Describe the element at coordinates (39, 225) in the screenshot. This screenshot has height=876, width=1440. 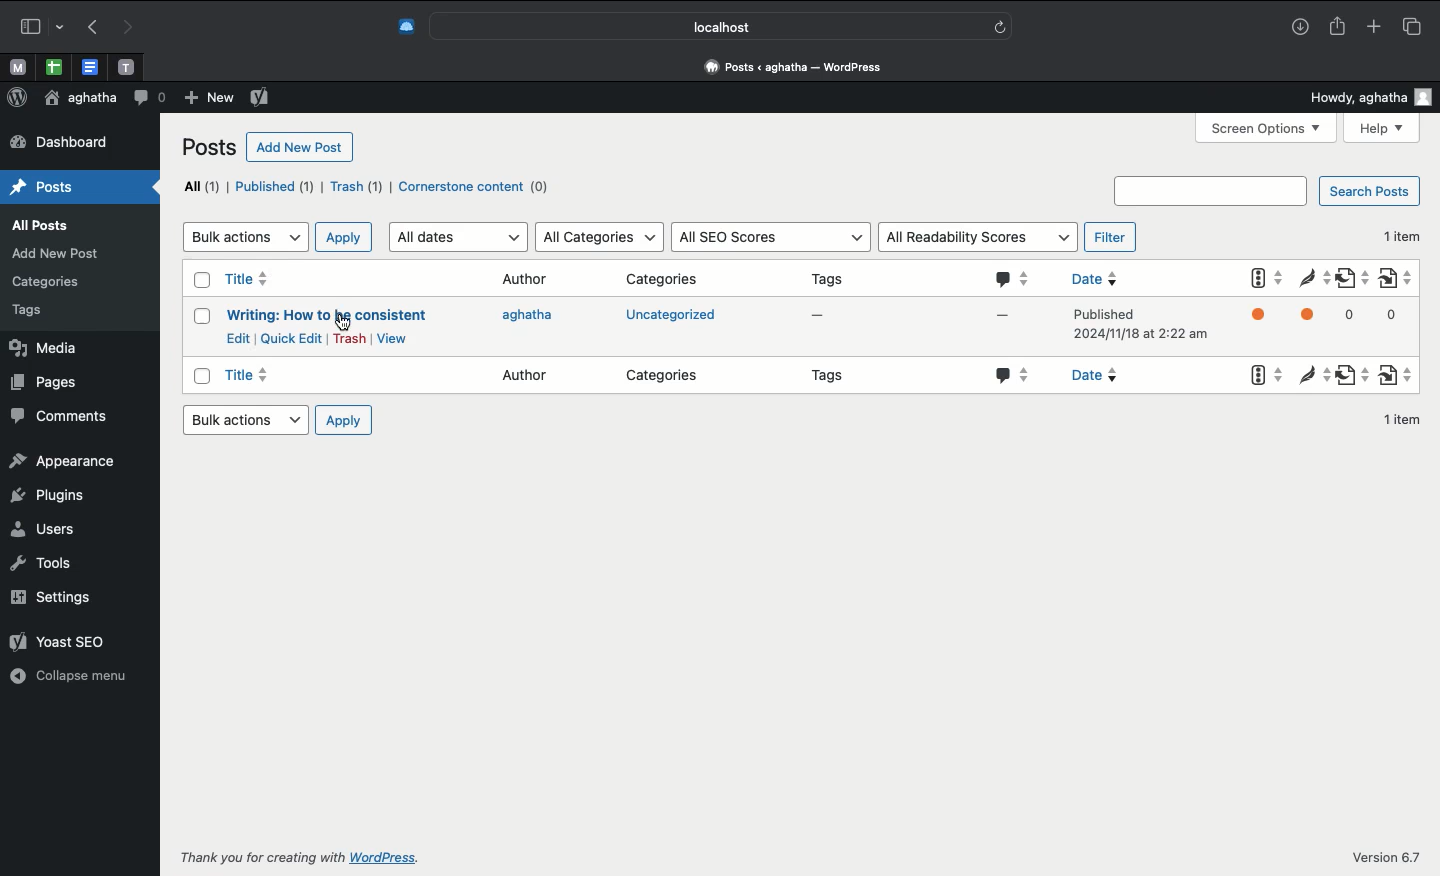
I see `all posts` at that location.